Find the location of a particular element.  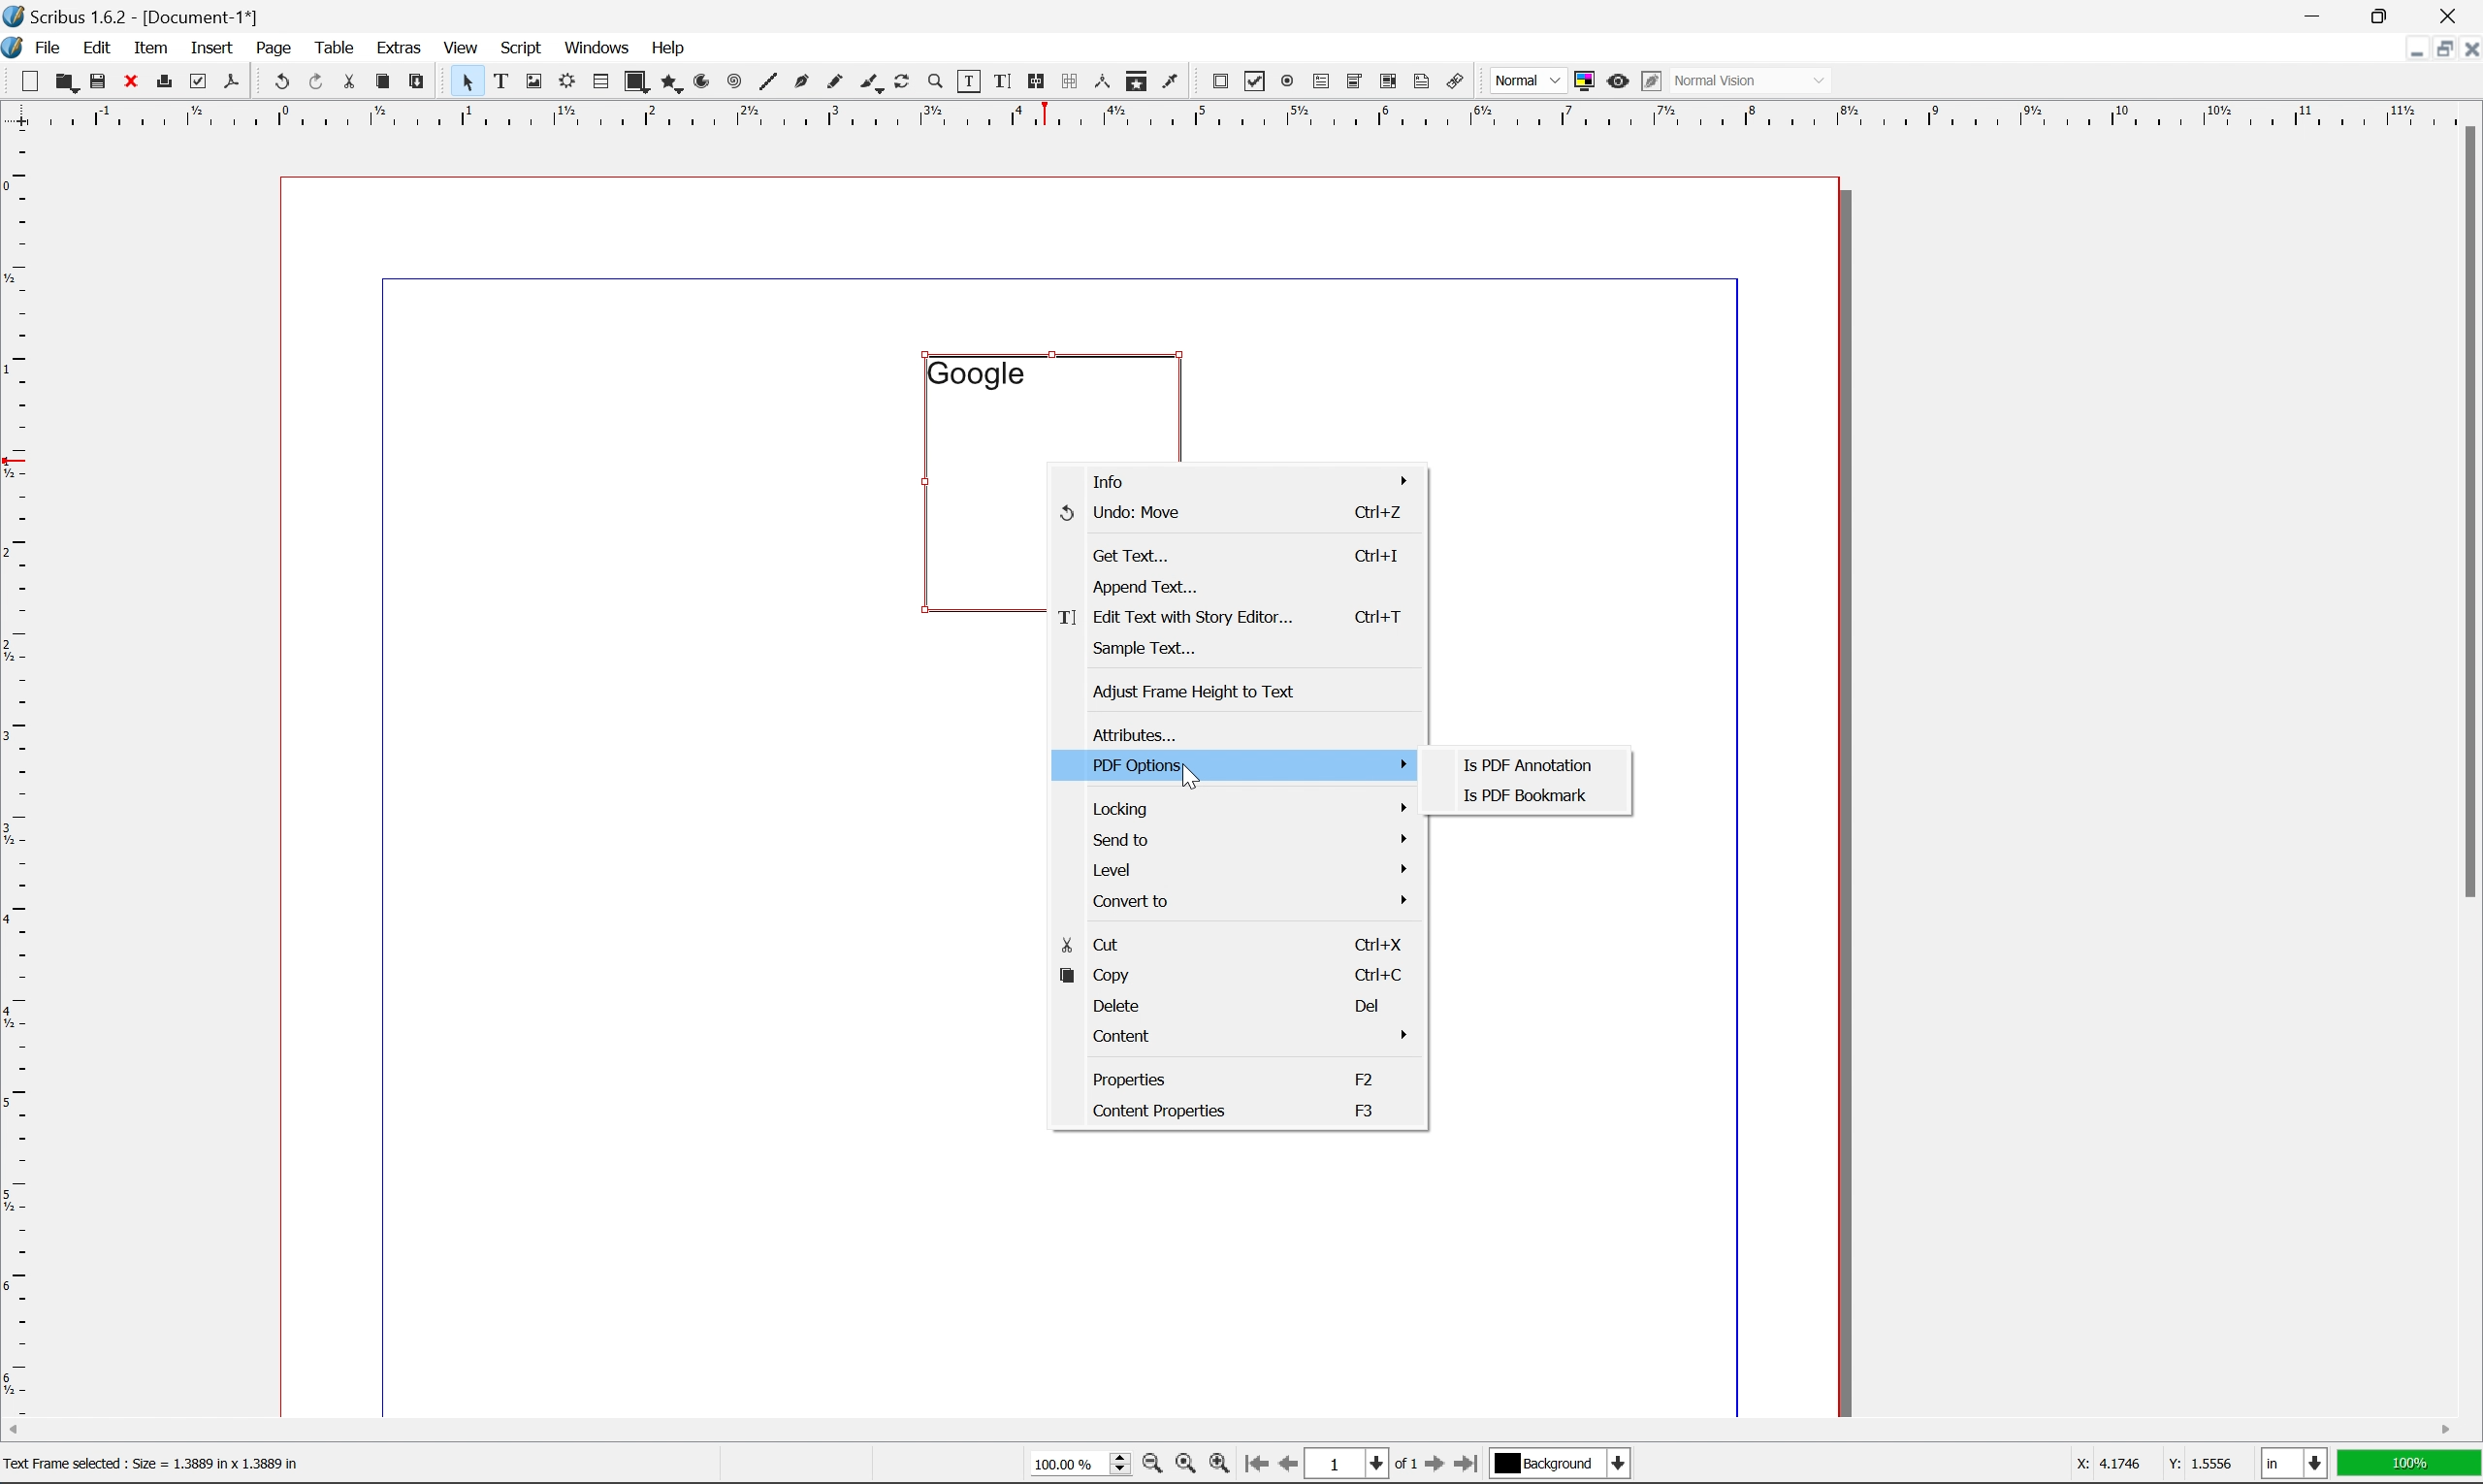

calligraphy line is located at coordinates (871, 80).